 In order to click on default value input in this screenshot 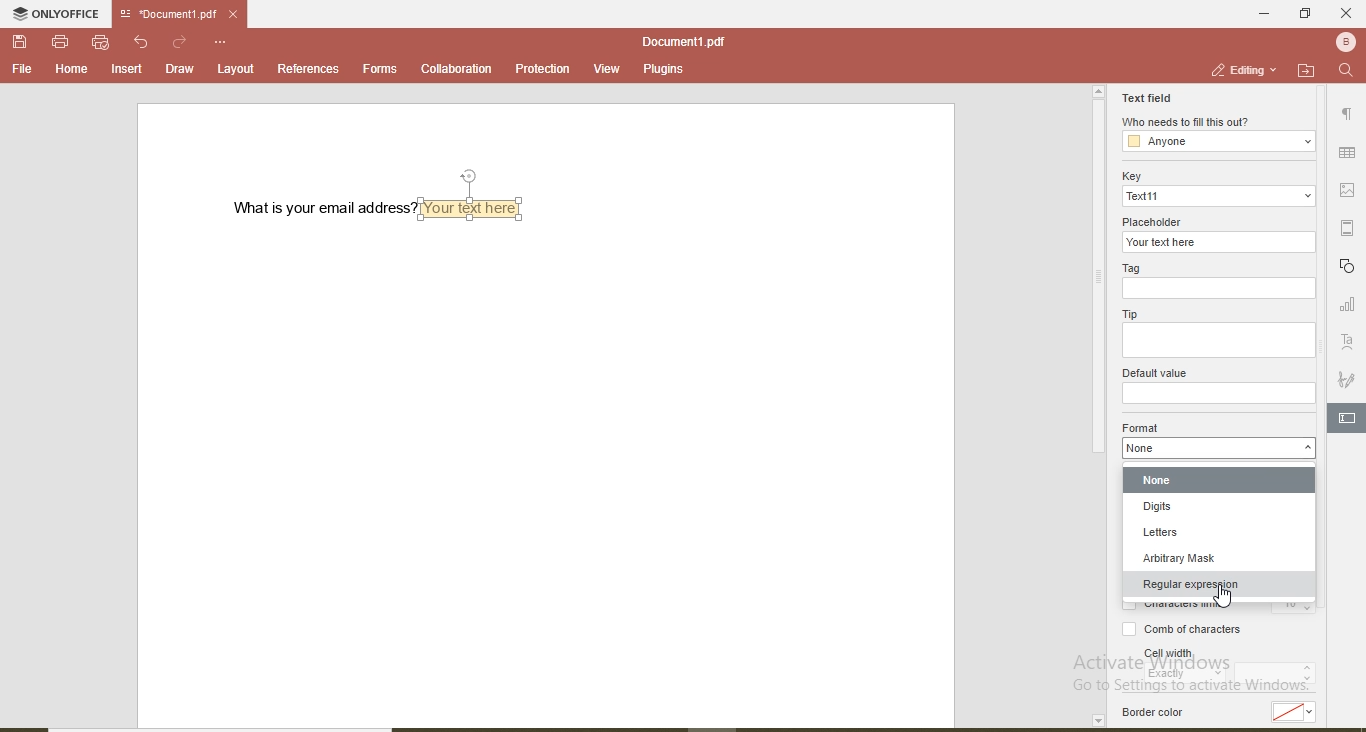, I will do `click(1220, 394)`.